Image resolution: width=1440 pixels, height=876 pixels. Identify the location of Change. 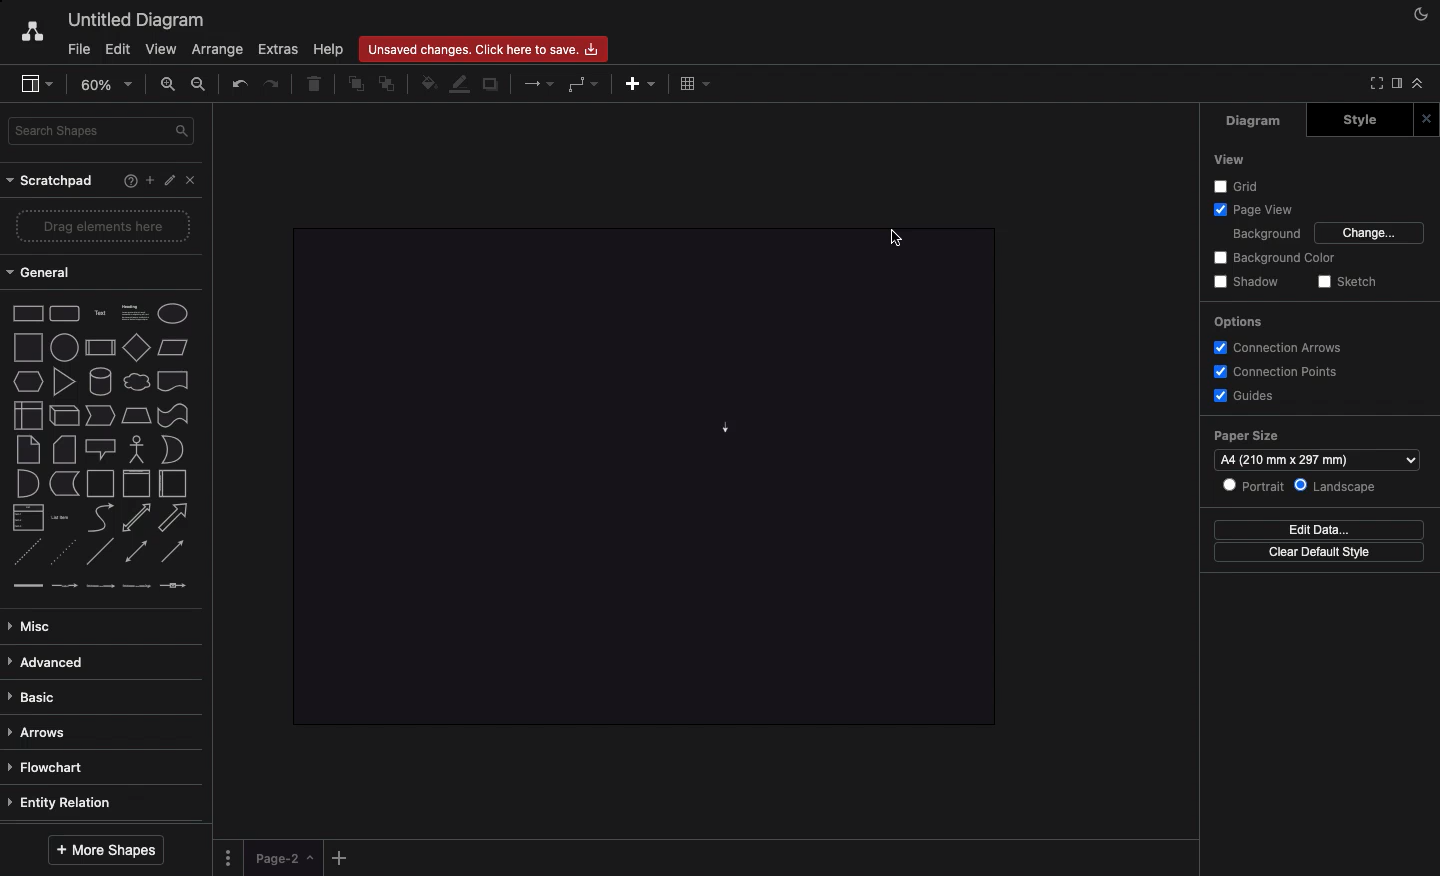
(1371, 233).